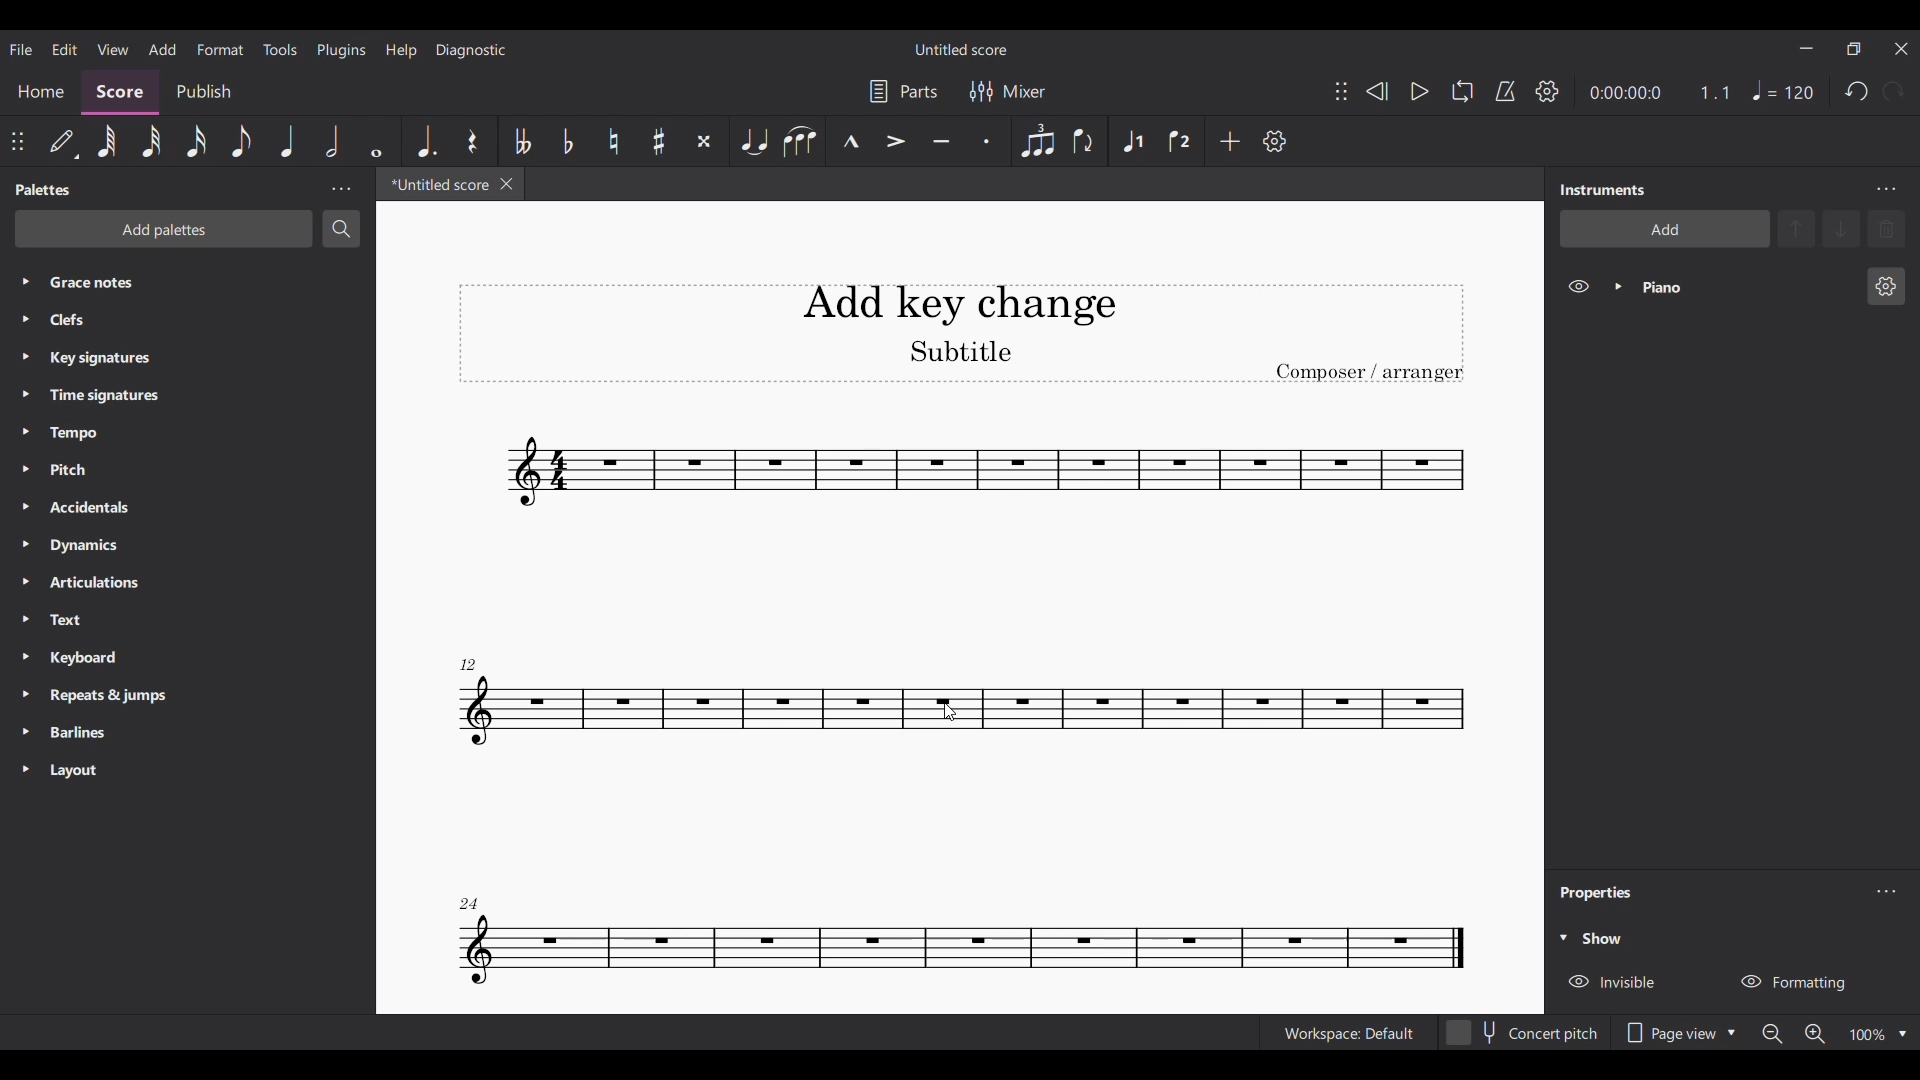 The image size is (1920, 1080). Describe the element at coordinates (163, 49) in the screenshot. I see `Add menu` at that location.